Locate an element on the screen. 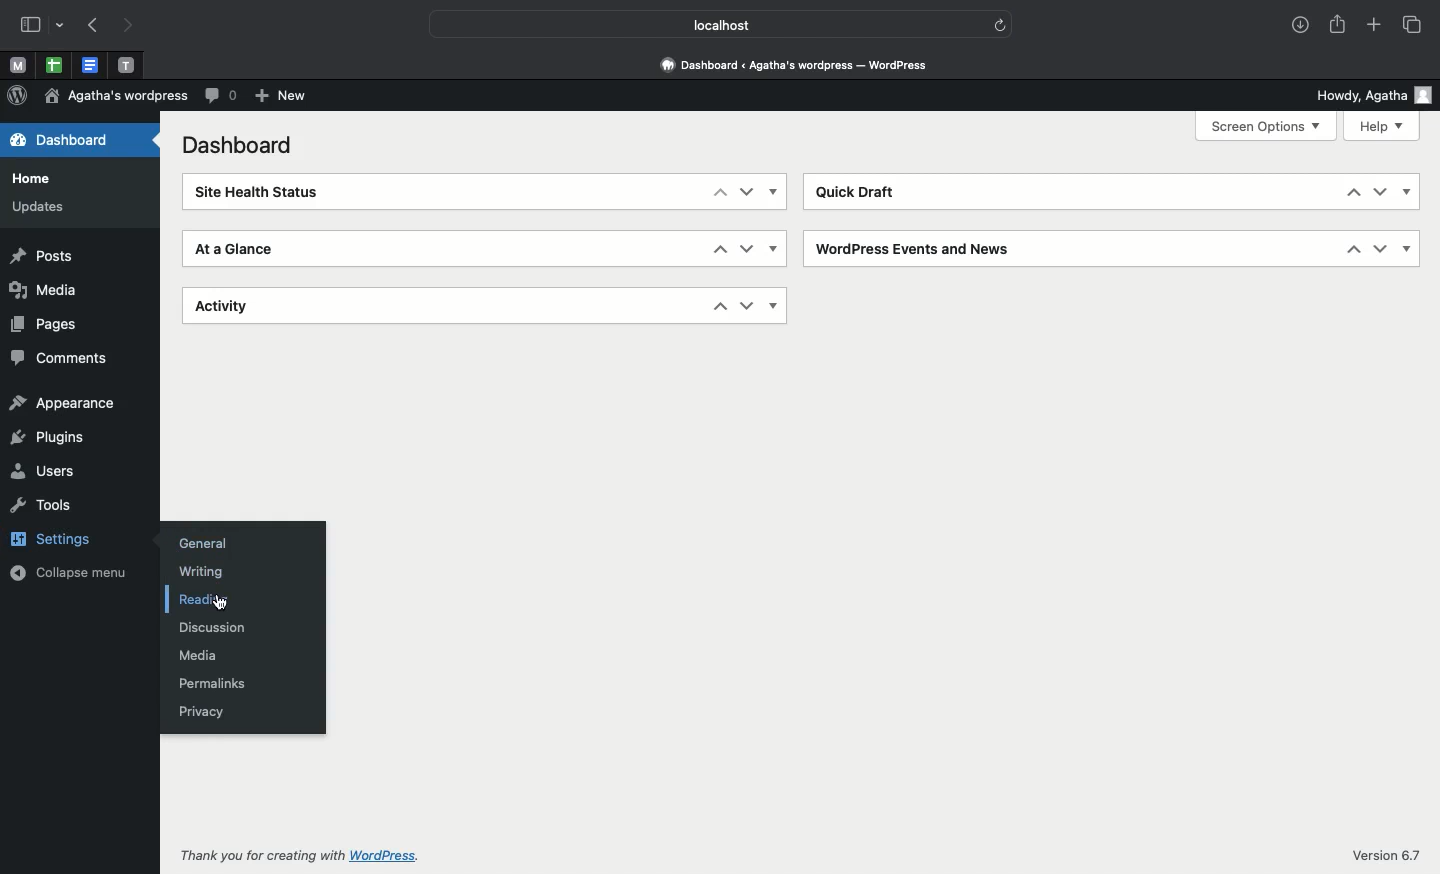 The height and width of the screenshot is (874, 1440). Dashboard is located at coordinates (241, 145).